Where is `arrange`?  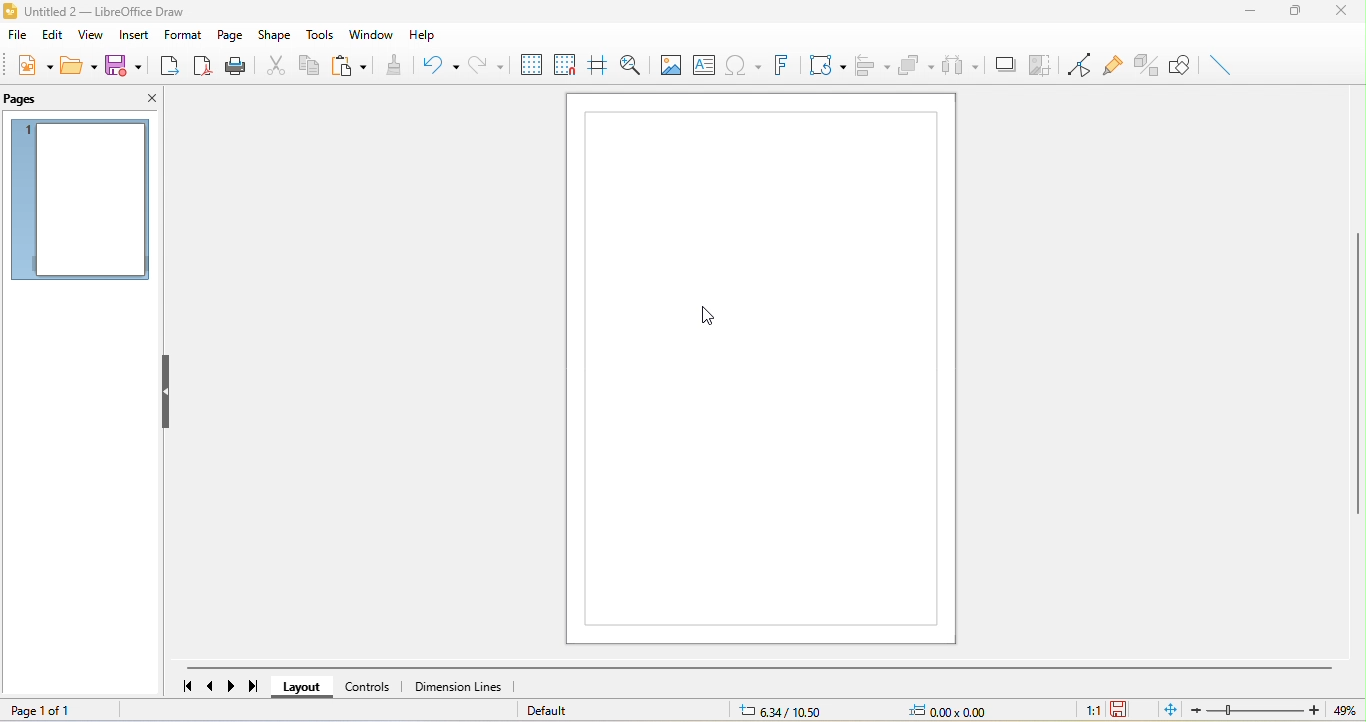 arrange is located at coordinates (917, 65).